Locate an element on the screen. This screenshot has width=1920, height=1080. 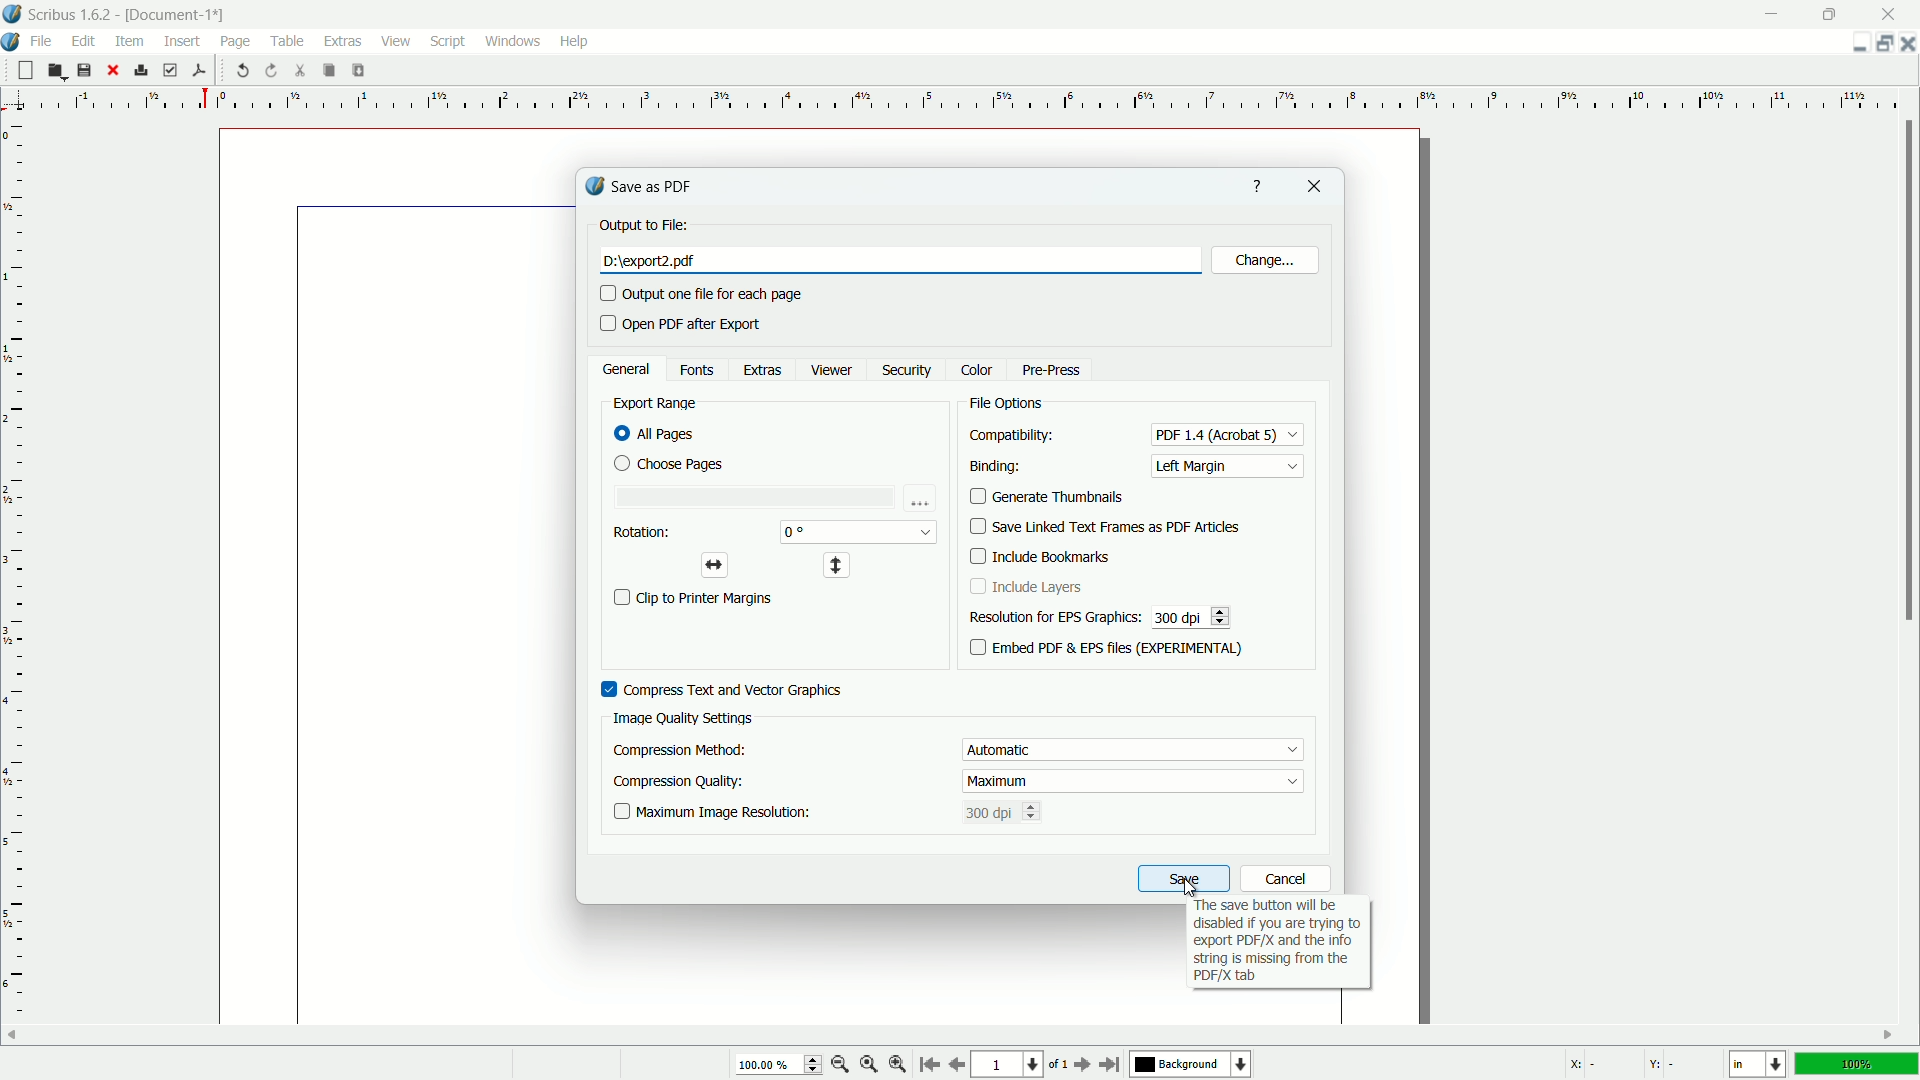
compress text and vector graphics is located at coordinates (721, 688).